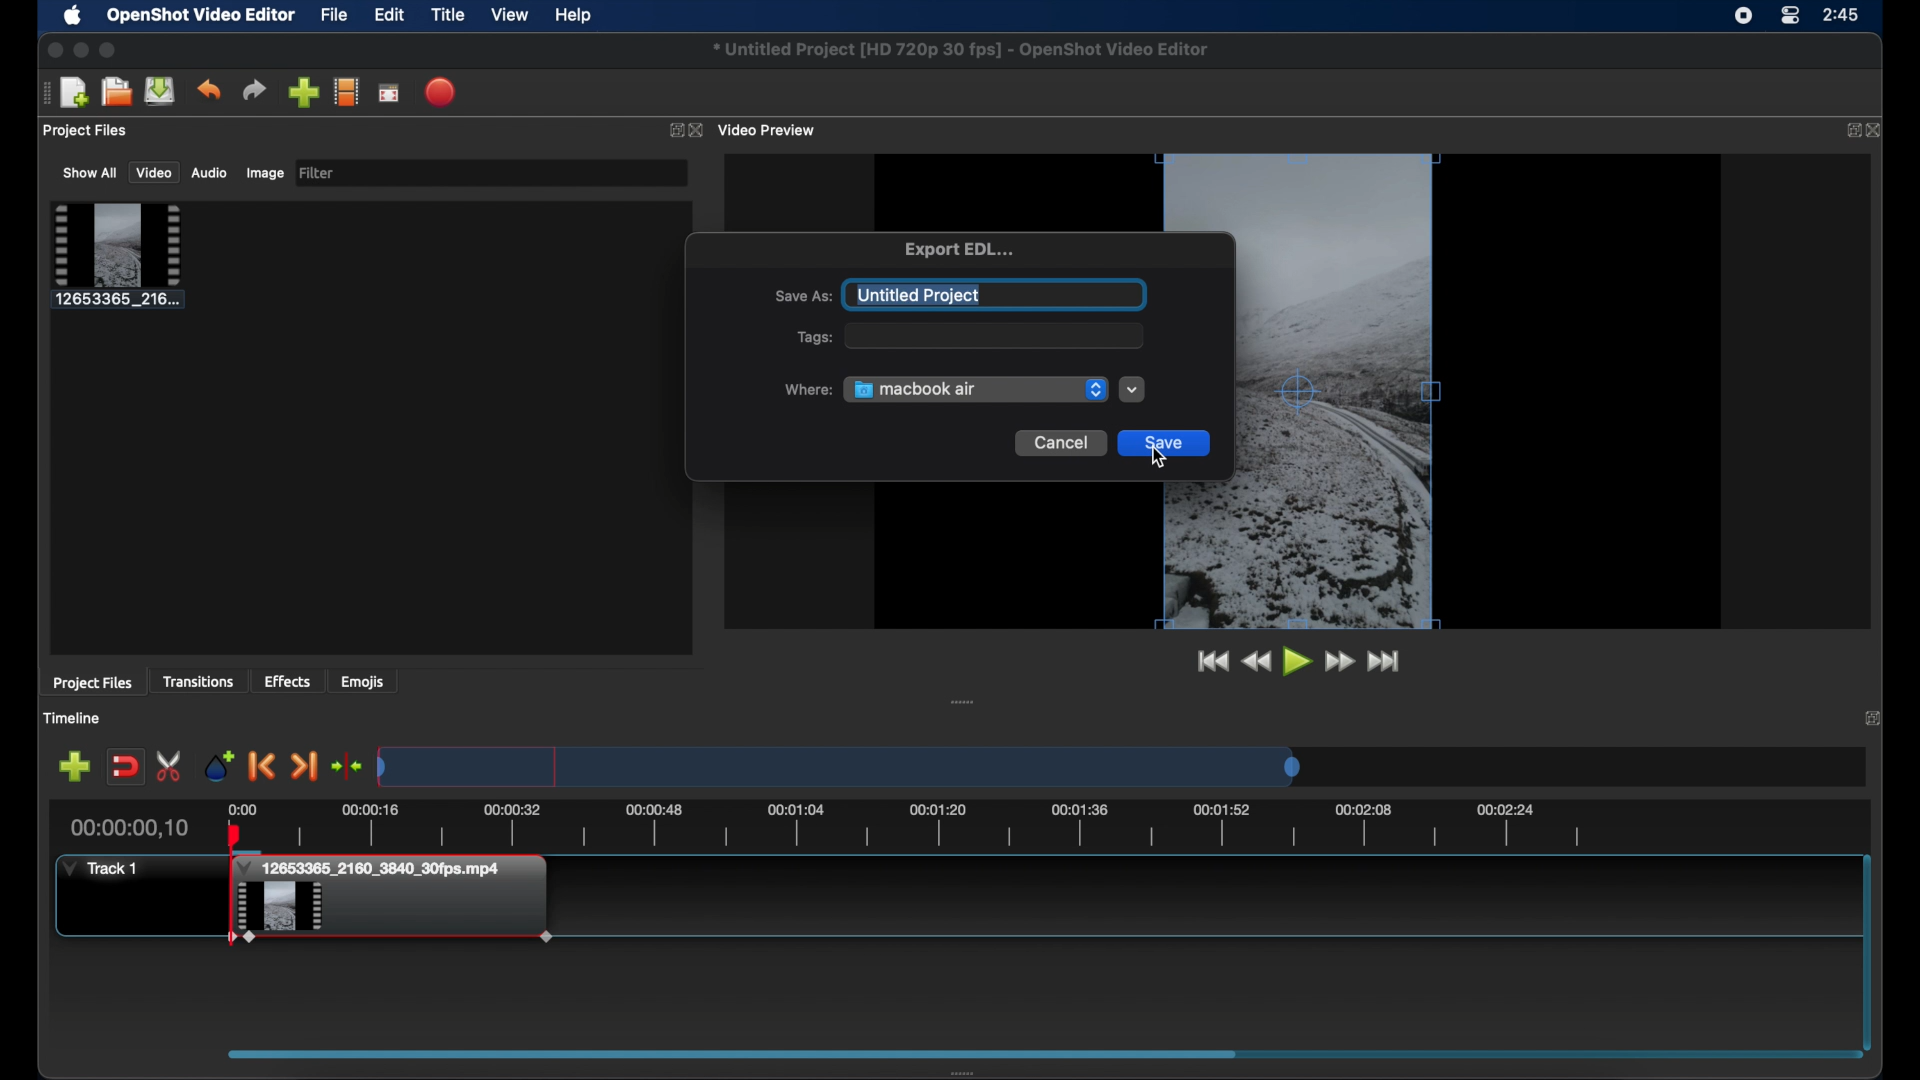 The height and width of the screenshot is (1080, 1920). Describe the element at coordinates (1385, 661) in the screenshot. I see `jump to end` at that location.